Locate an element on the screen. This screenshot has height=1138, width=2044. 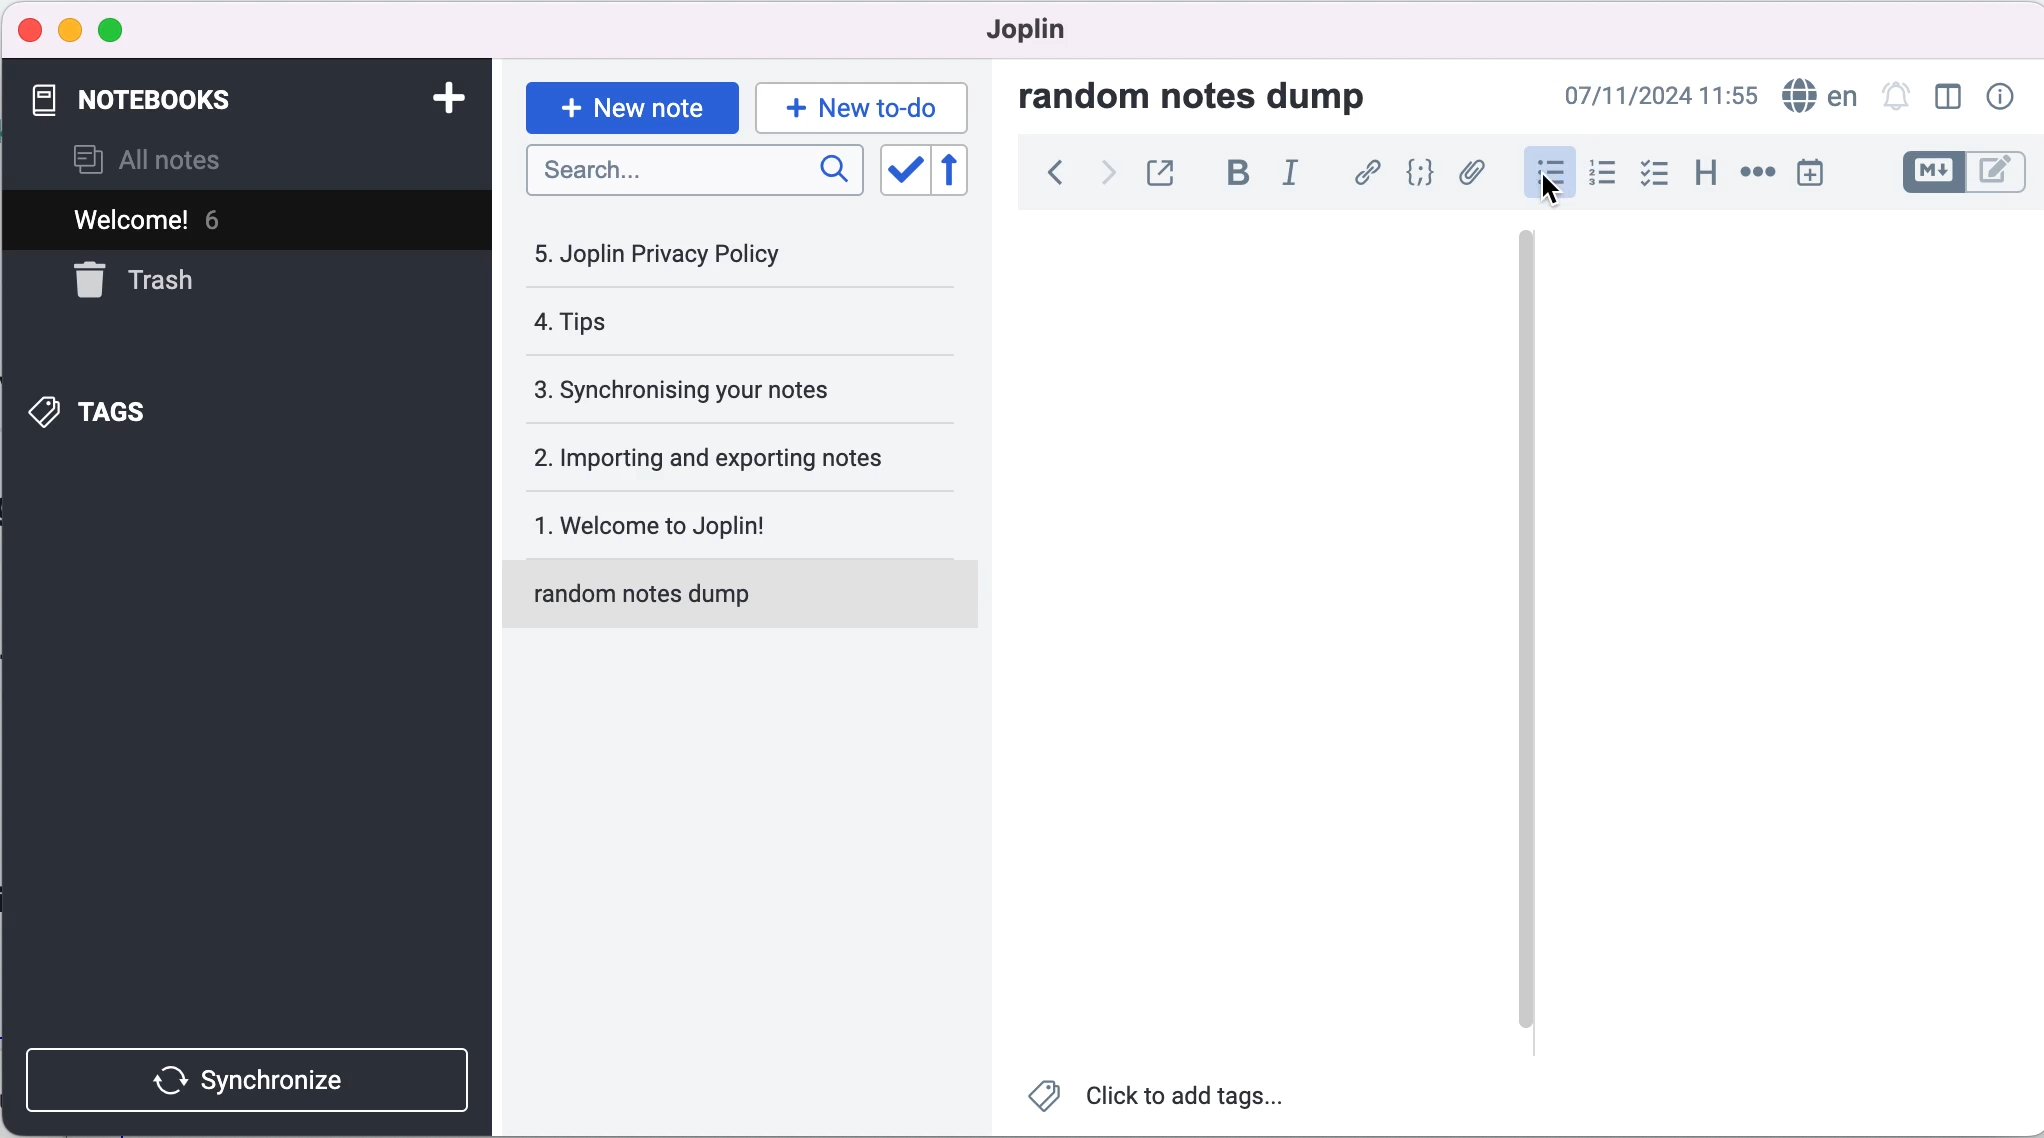
bold is located at coordinates (1232, 177).